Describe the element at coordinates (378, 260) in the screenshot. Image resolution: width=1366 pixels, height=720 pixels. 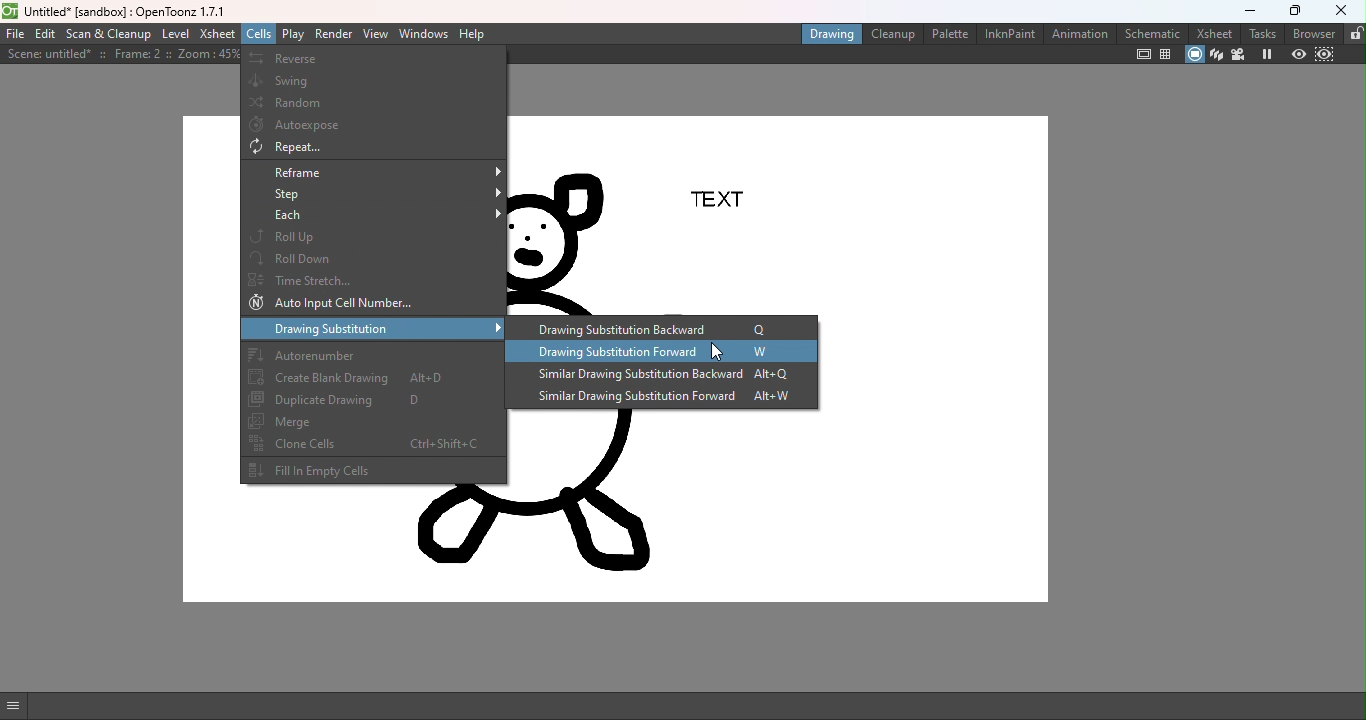
I see `Roll down` at that location.